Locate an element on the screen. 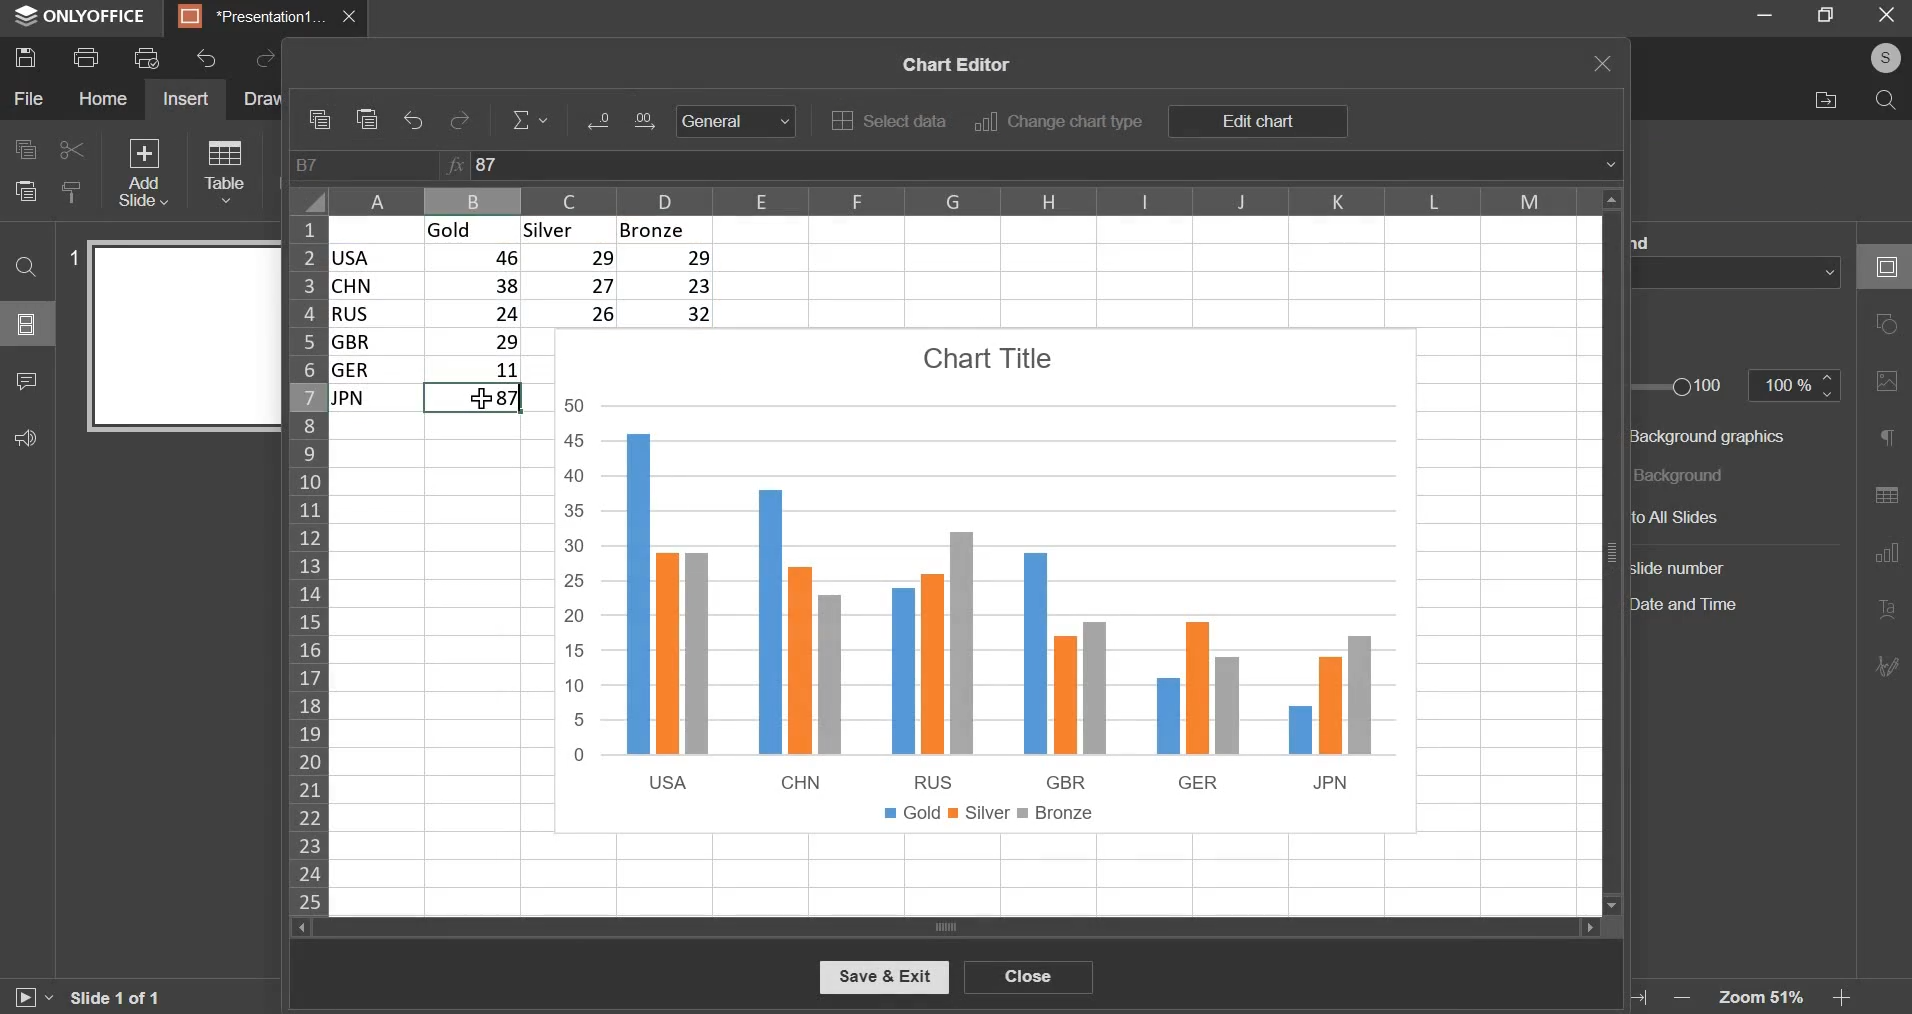 The image size is (1912, 1014). draw is located at coordinates (264, 99).